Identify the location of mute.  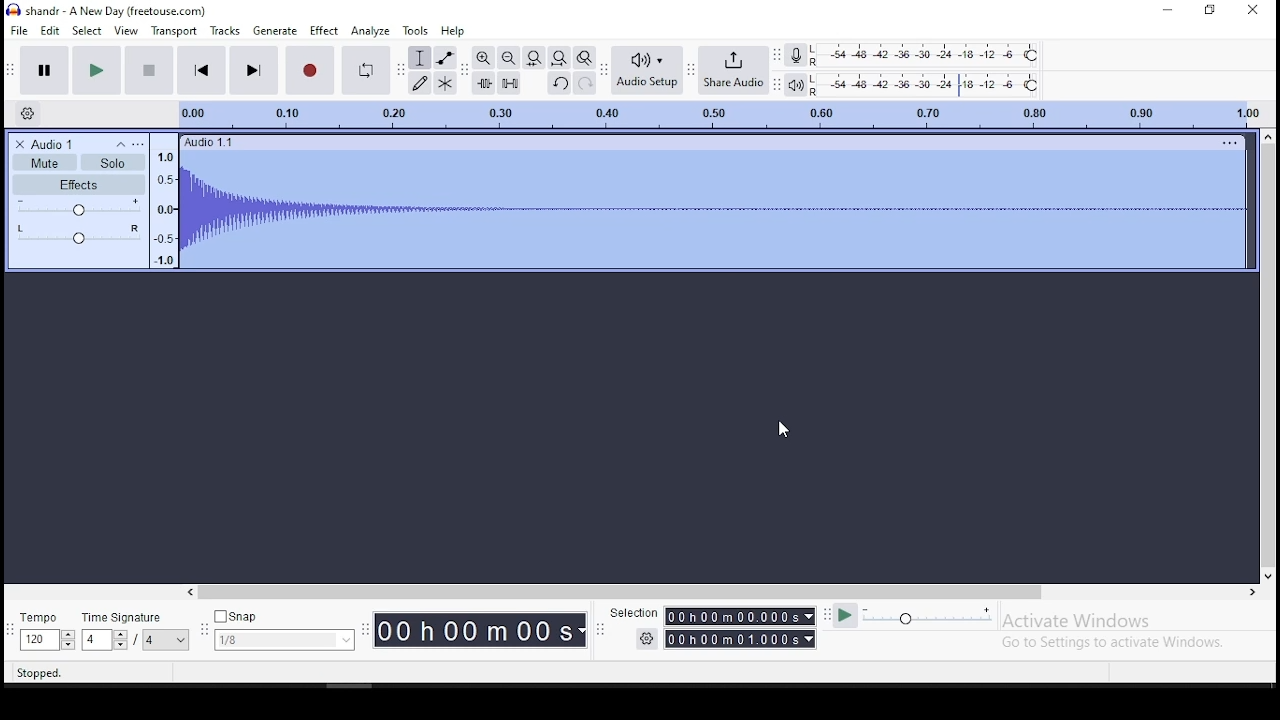
(44, 164).